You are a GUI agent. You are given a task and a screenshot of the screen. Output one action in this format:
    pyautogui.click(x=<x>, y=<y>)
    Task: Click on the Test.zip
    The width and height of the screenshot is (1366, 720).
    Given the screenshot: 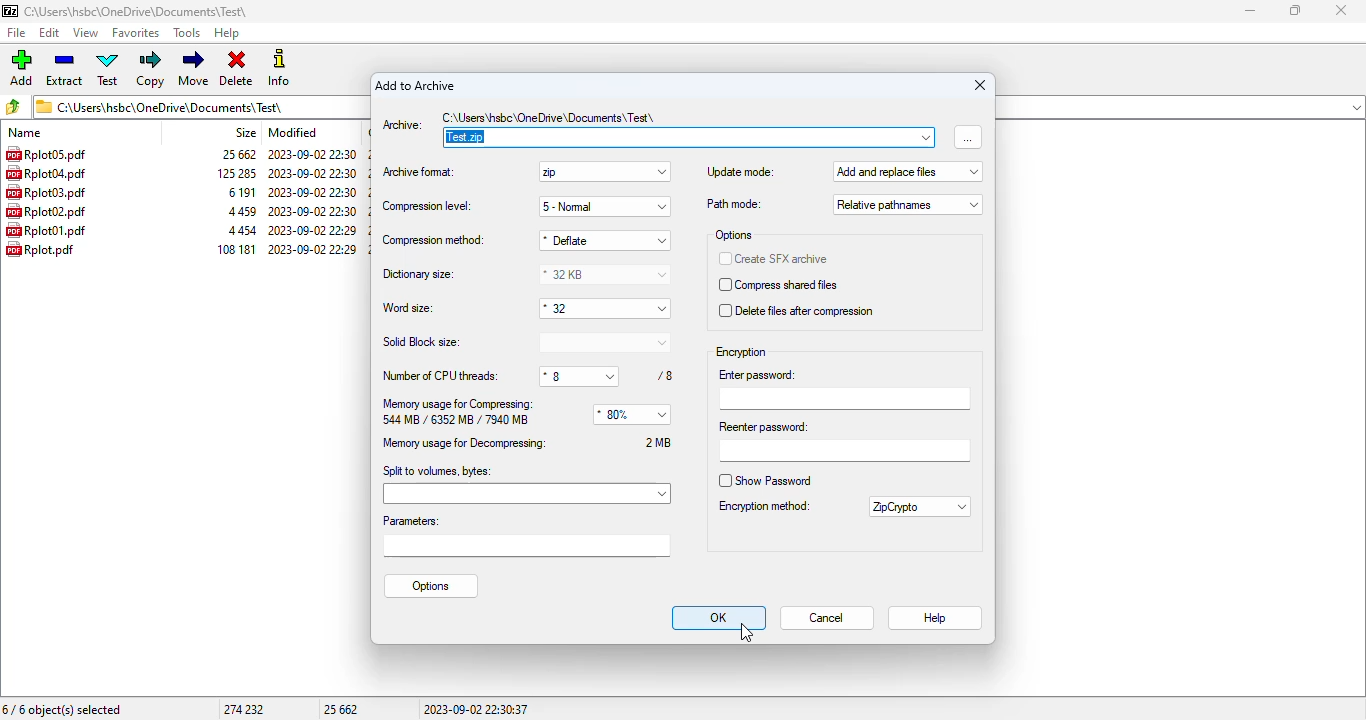 What is the action you would take?
    pyautogui.click(x=689, y=129)
    